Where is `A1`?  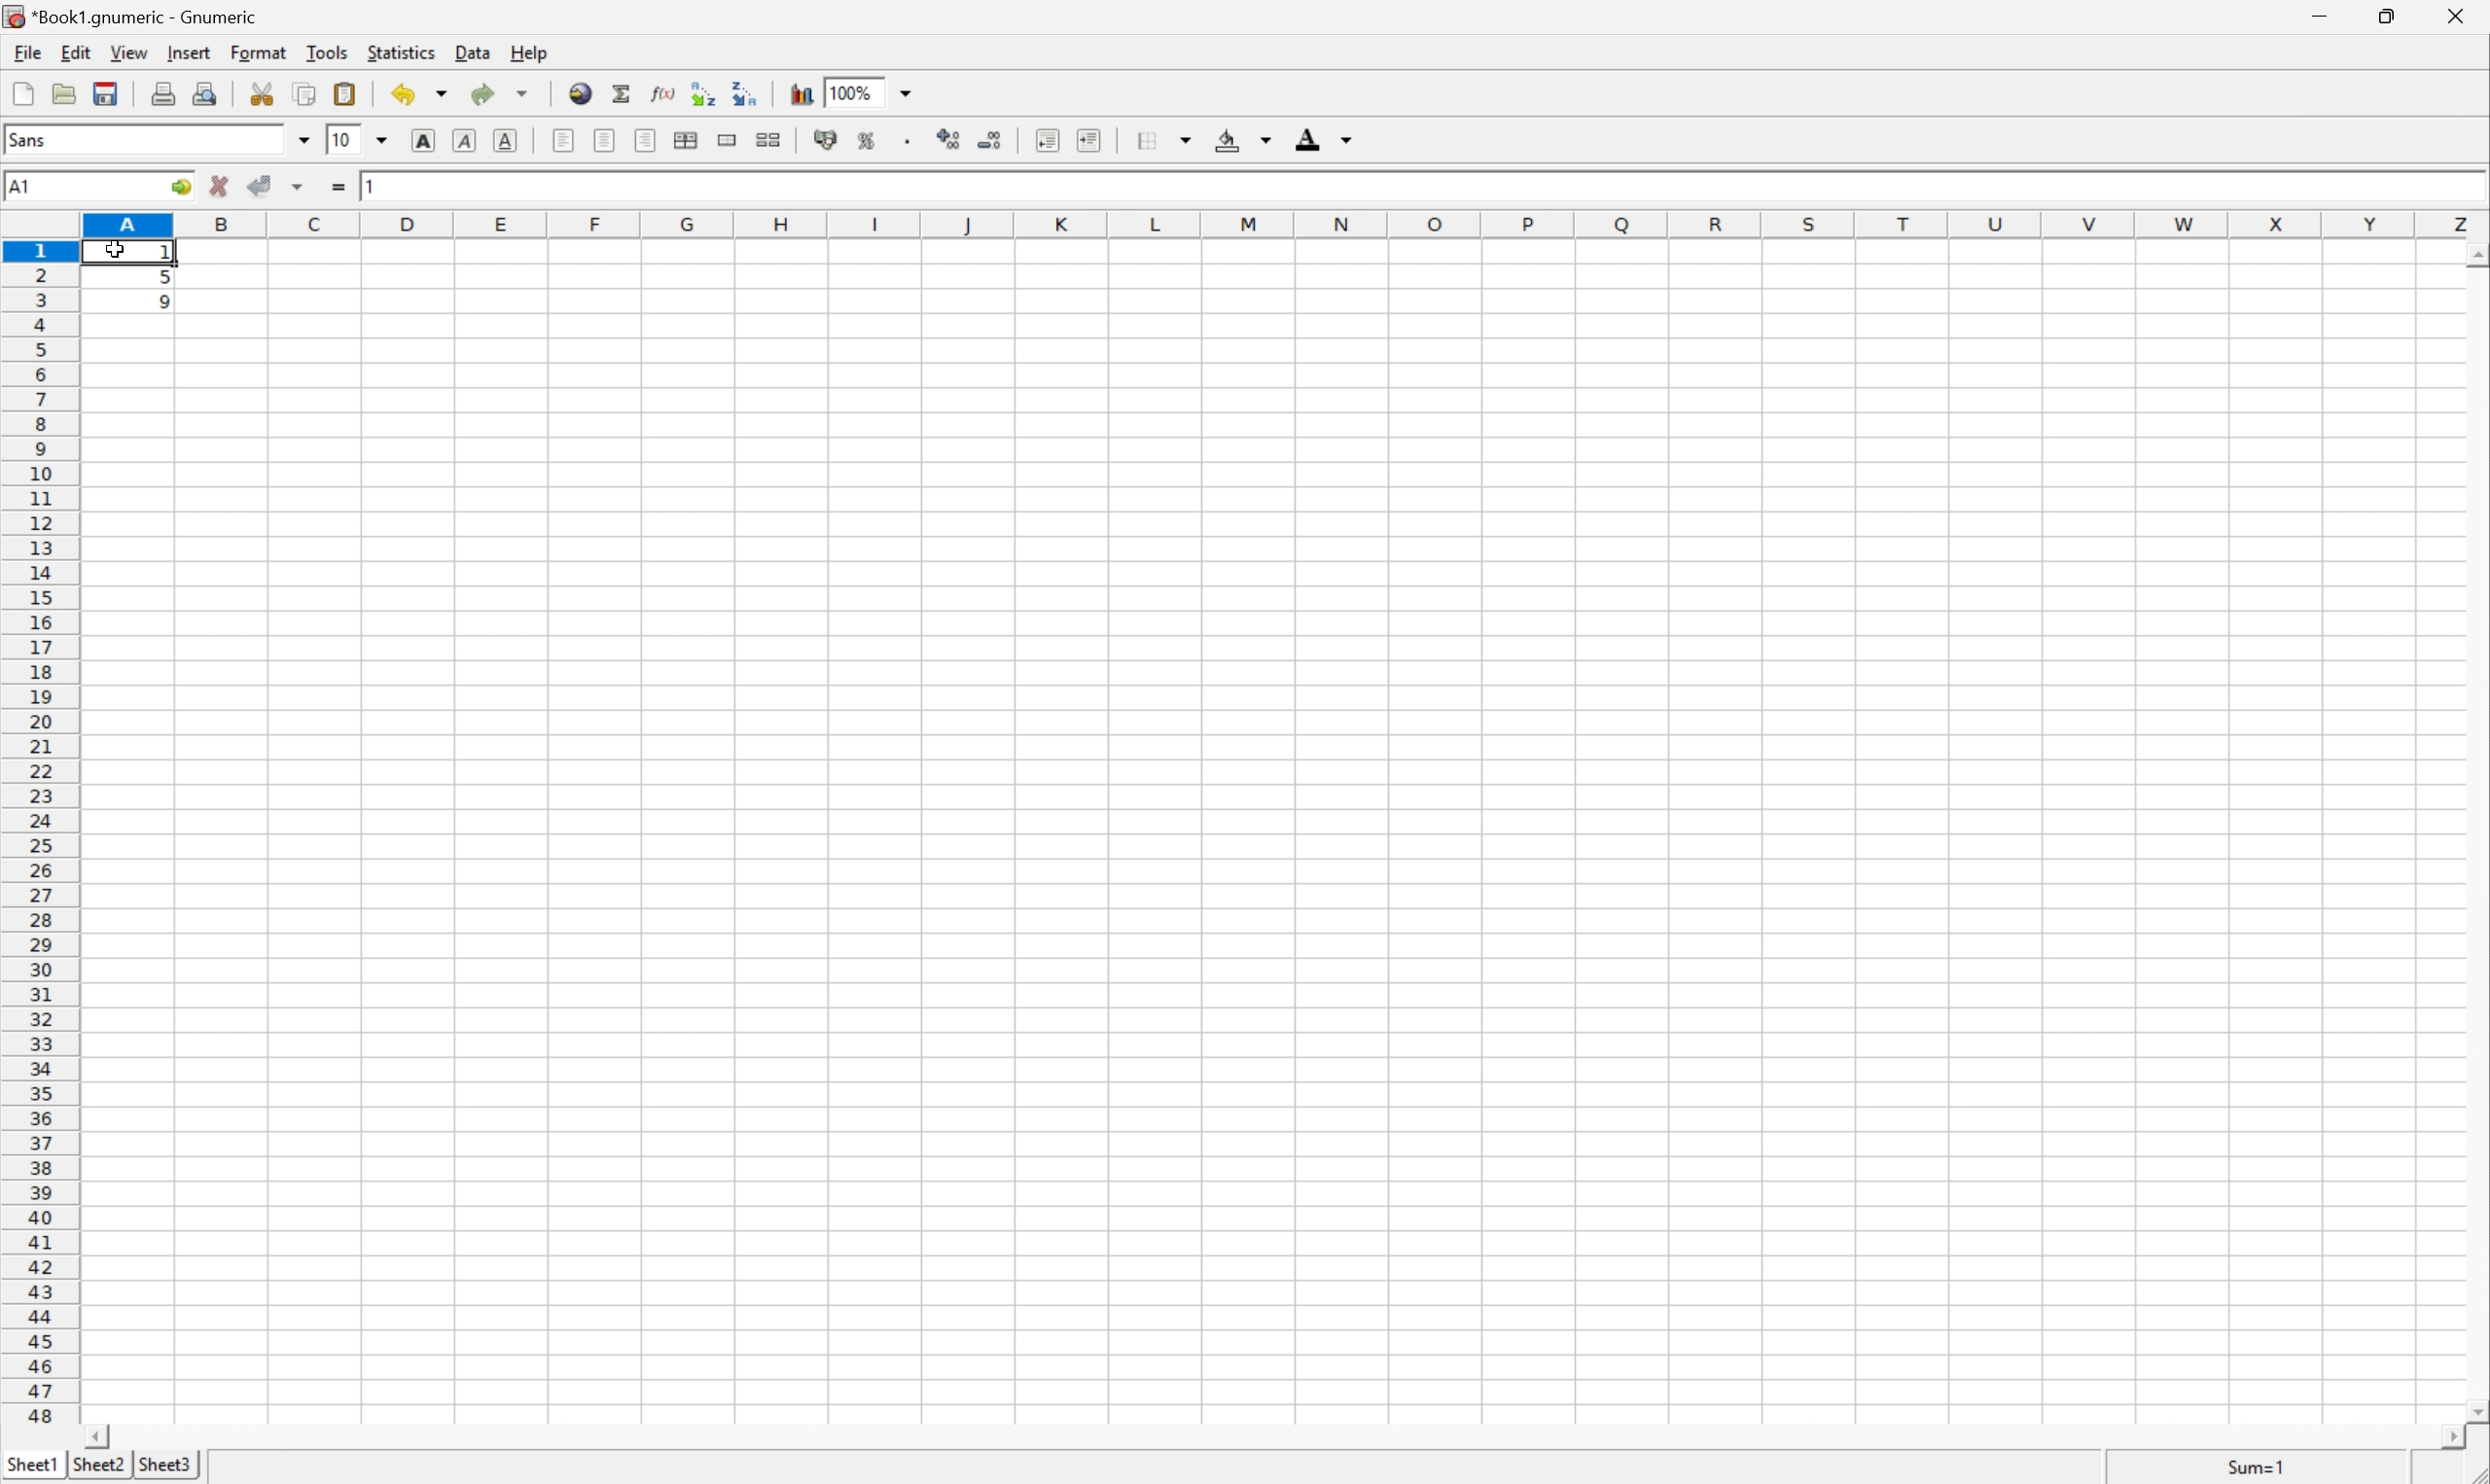
A1 is located at coordinates (20, 187).